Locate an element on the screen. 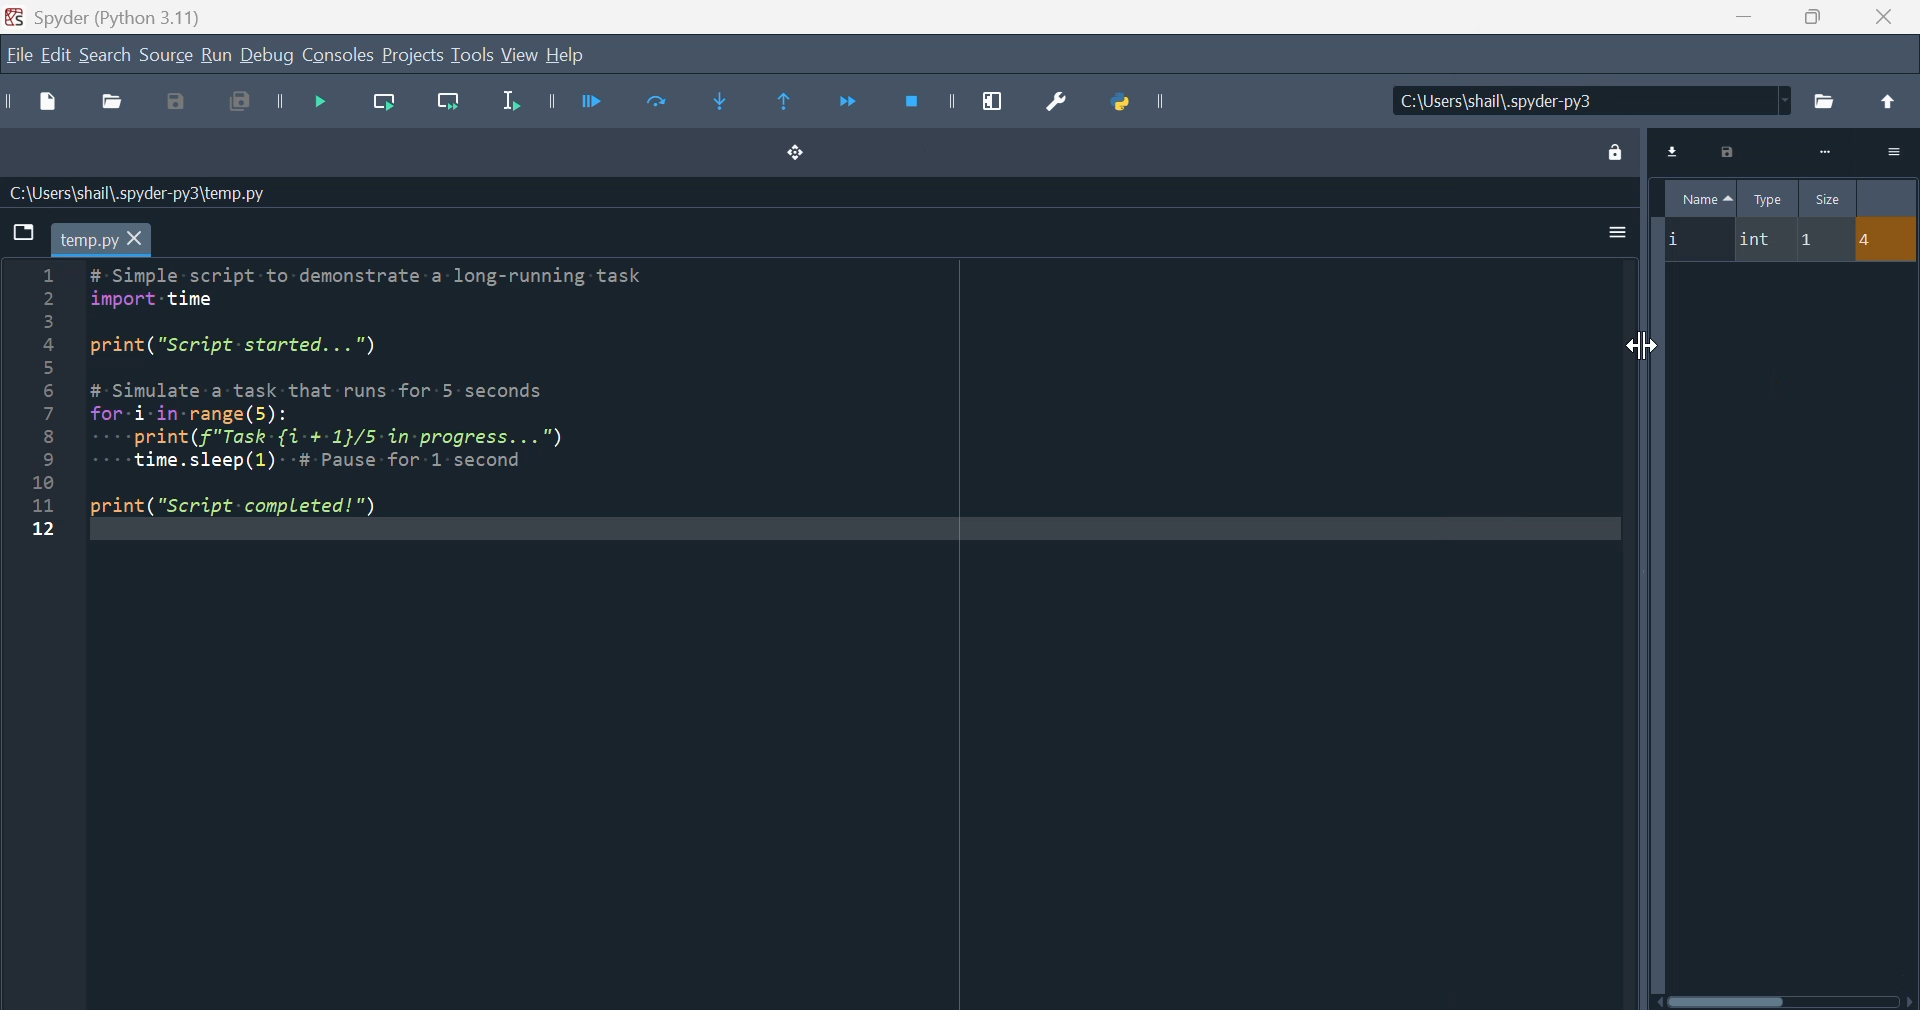  browse a working directory is located at coordinates (1825, 99).